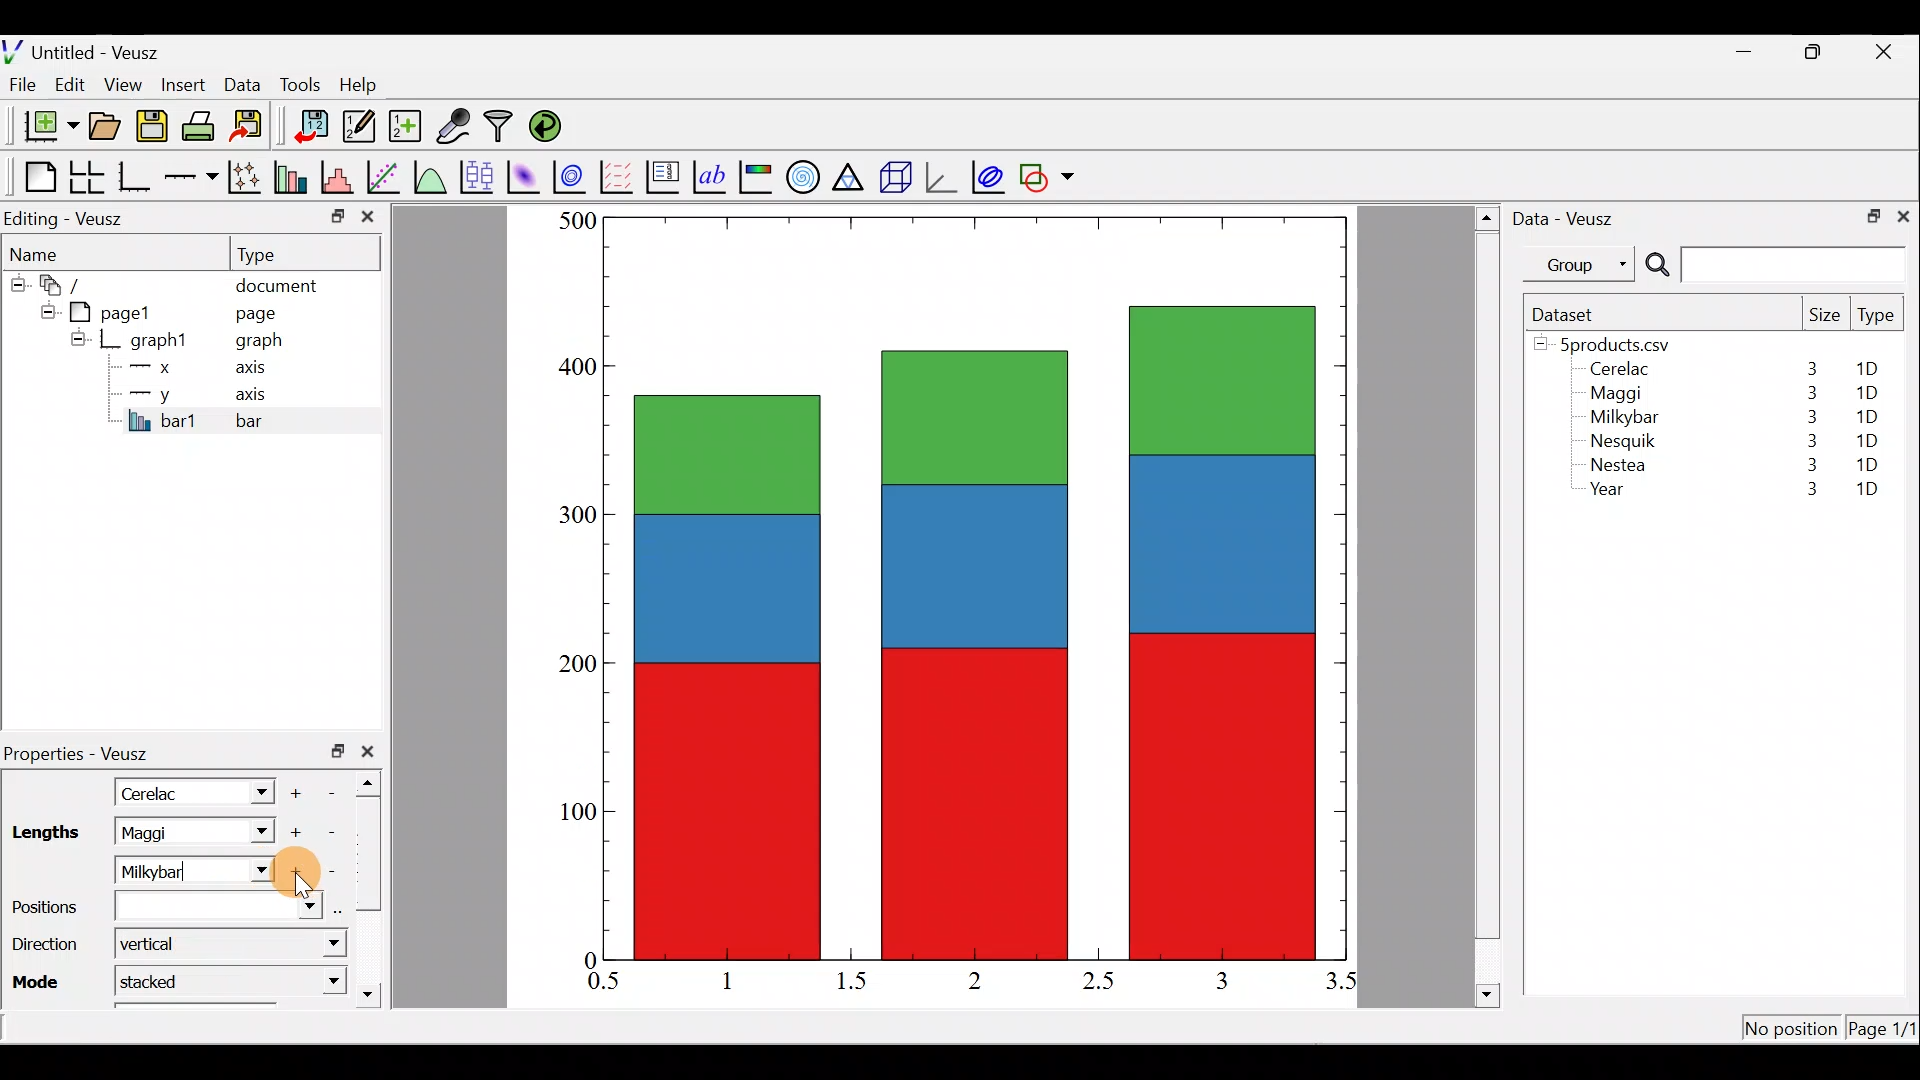  What do you see at coordinates (155, 791) in the screenshot?
I see `Cerelac` at bounding box center [155, 791].